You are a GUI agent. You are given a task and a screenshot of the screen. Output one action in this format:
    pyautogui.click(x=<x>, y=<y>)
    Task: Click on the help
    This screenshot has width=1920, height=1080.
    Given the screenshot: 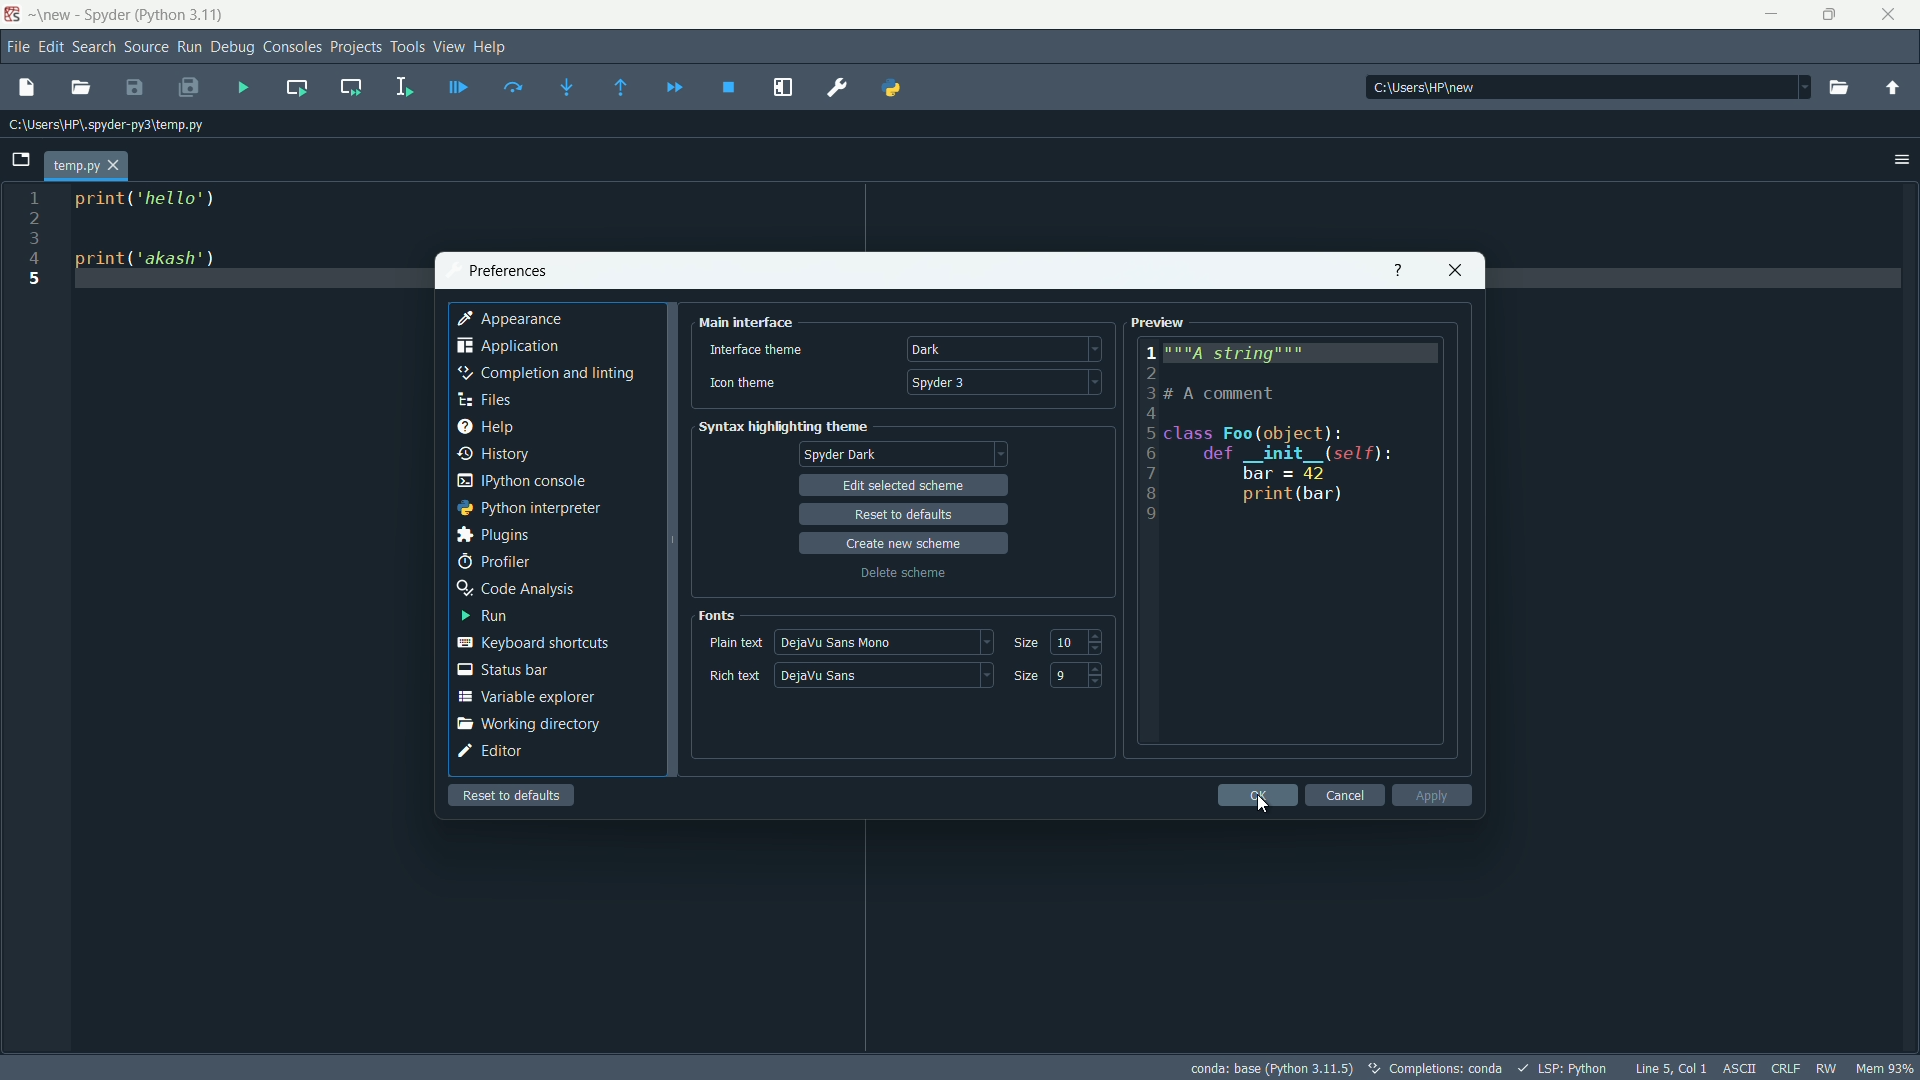 What is the action you would take?
    pyautogui.click(x=1396, y=268)
    